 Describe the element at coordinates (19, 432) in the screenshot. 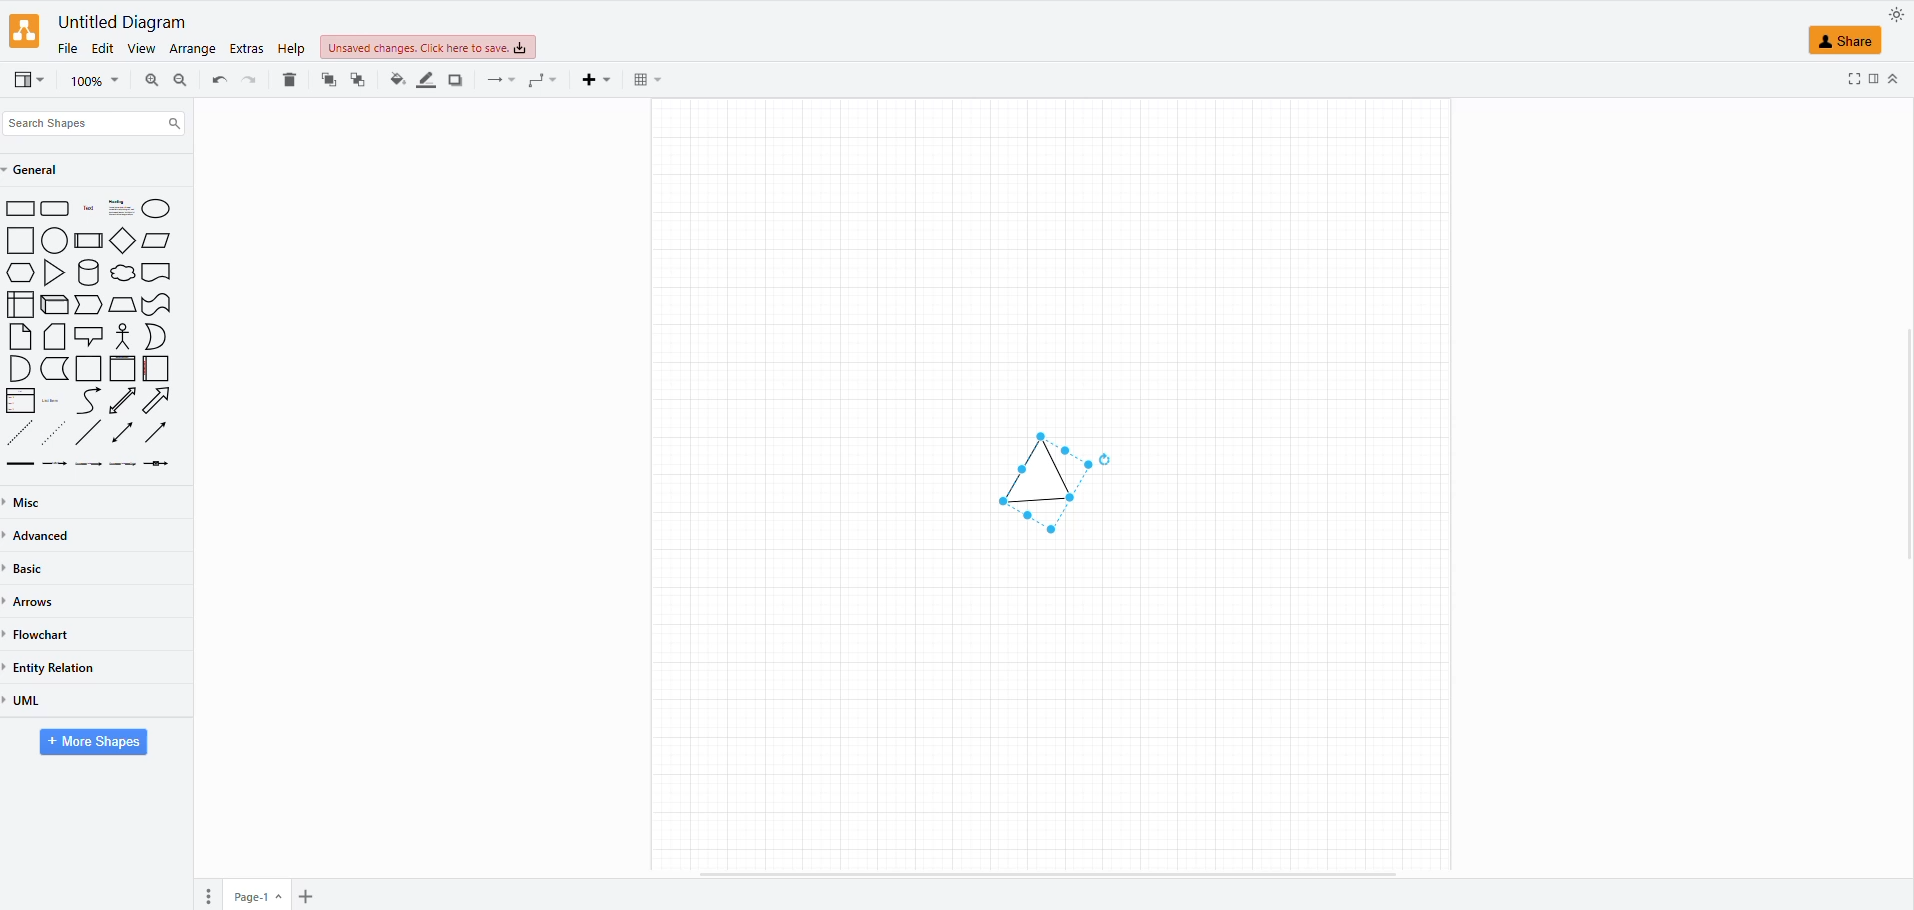

I see `Close Dotted Arrow` at that location.